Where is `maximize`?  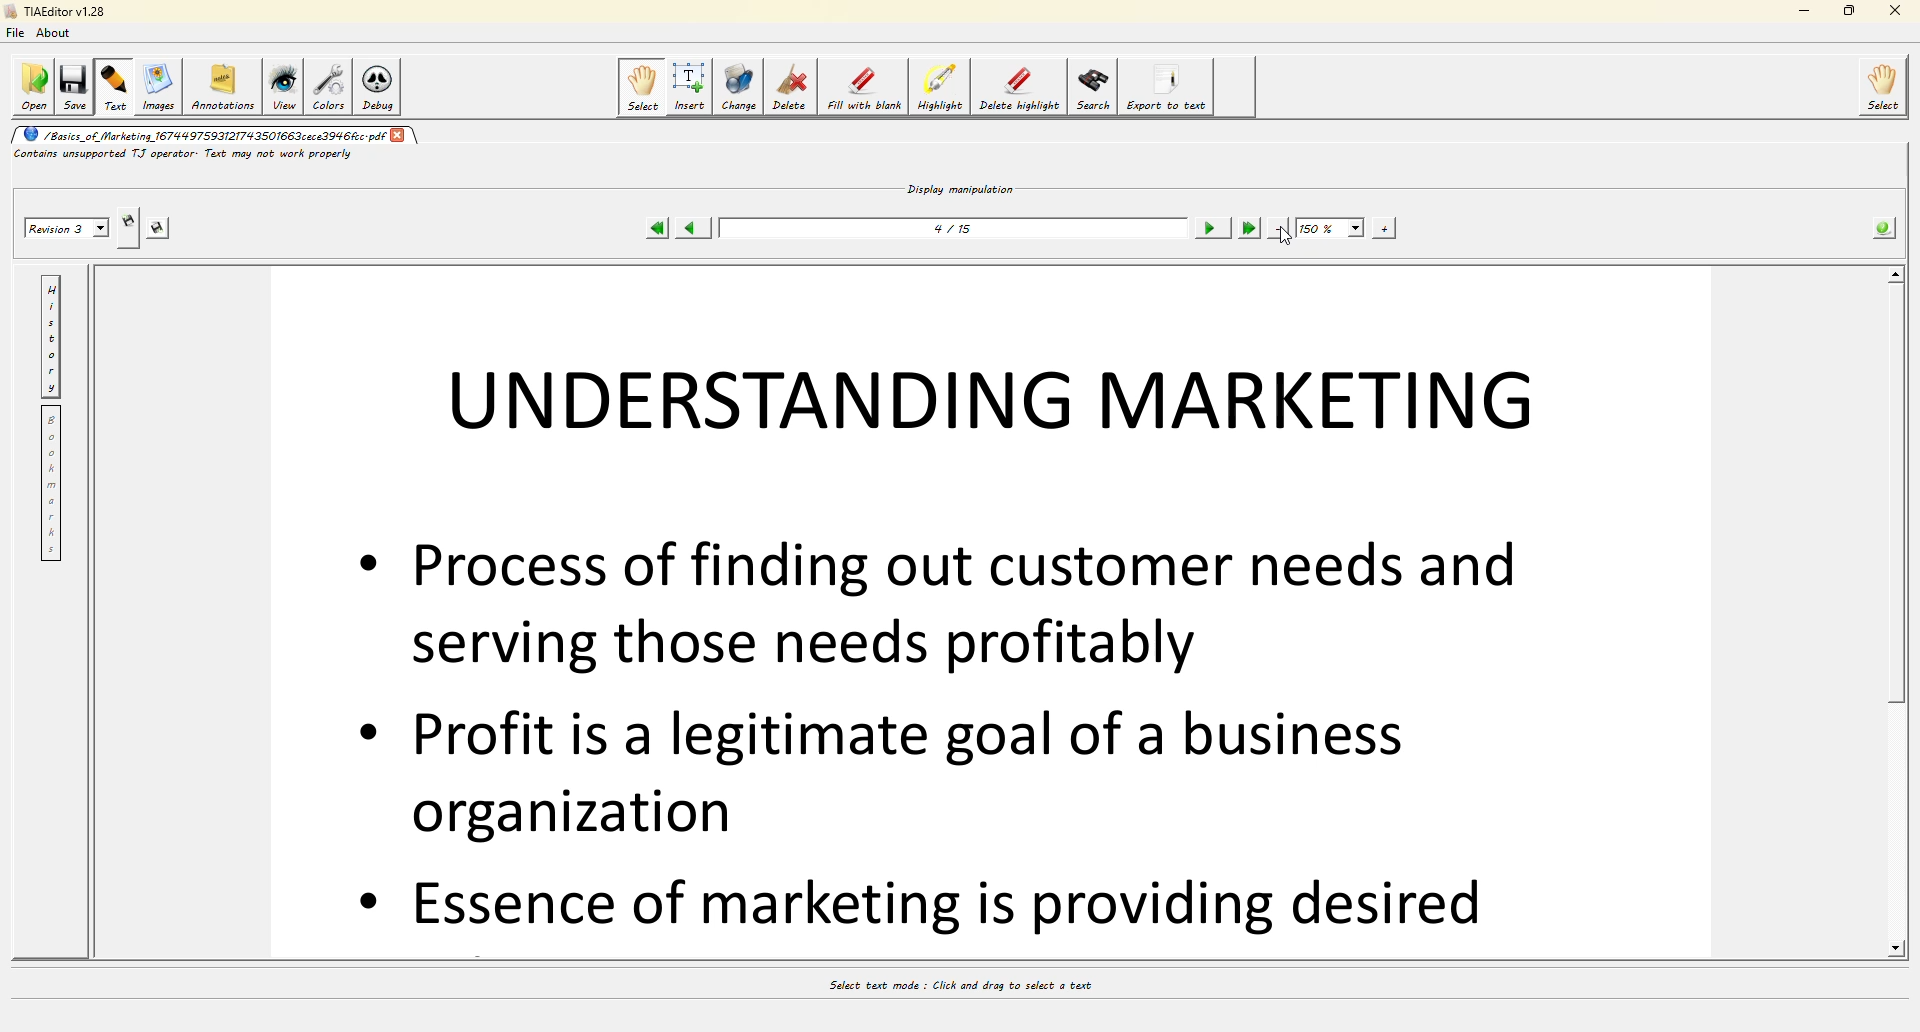 maximize is located at coordinates (1851, 10).